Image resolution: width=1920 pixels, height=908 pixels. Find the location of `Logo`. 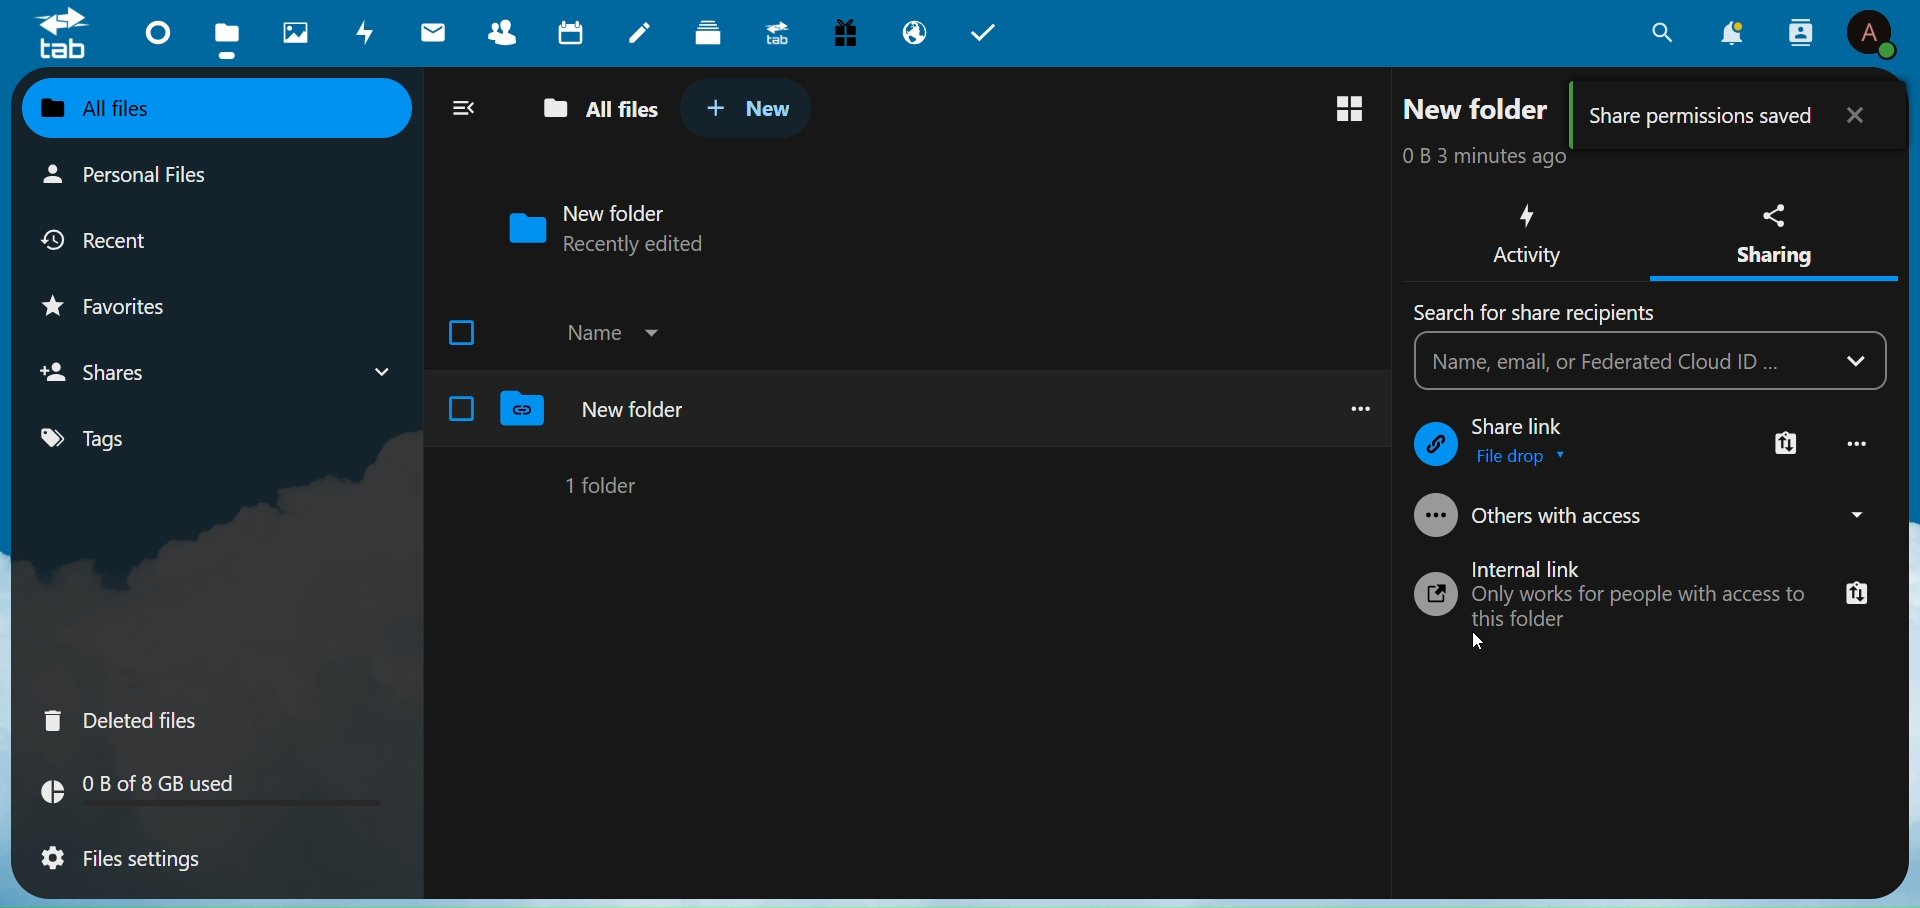

Logo is located at coordinates (64, 37).